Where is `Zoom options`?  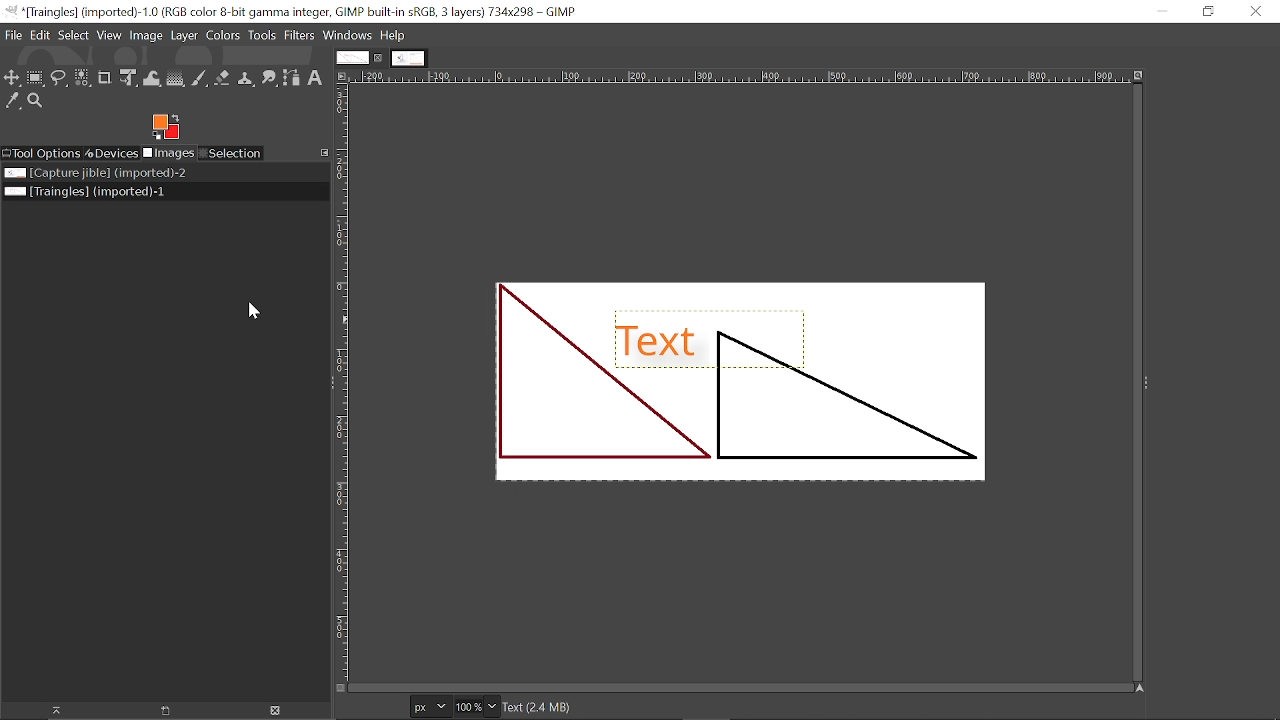
Zoom options is located at coordinates (494, 707).